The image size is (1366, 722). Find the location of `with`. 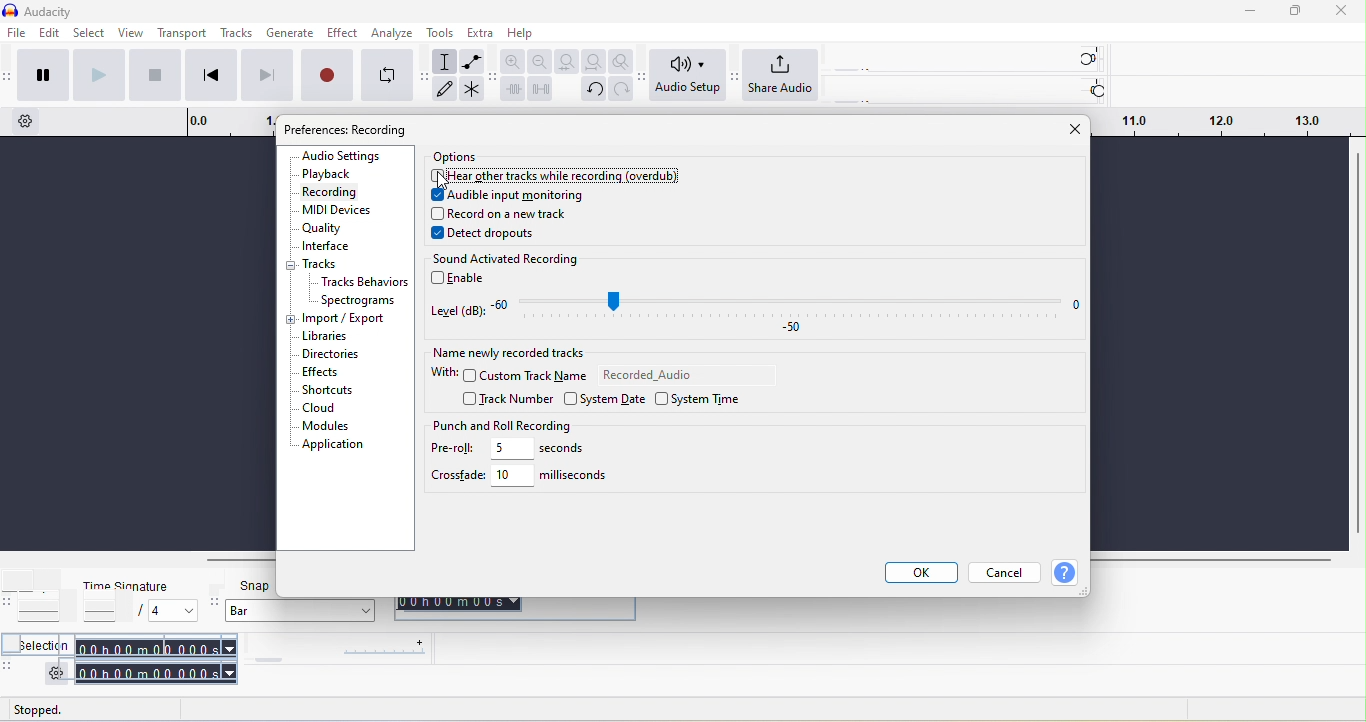

with is located at coordinates (441, 372).